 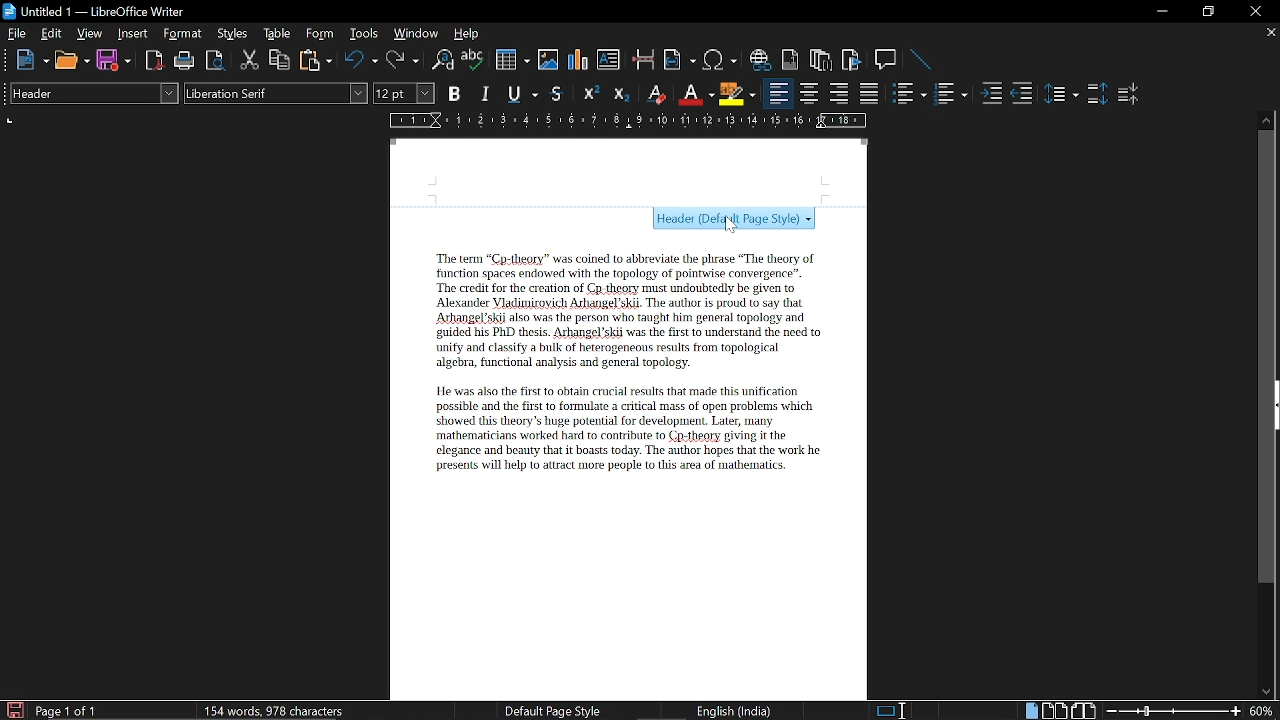 I want to click on export as PDF, so click(x=155, y=62).